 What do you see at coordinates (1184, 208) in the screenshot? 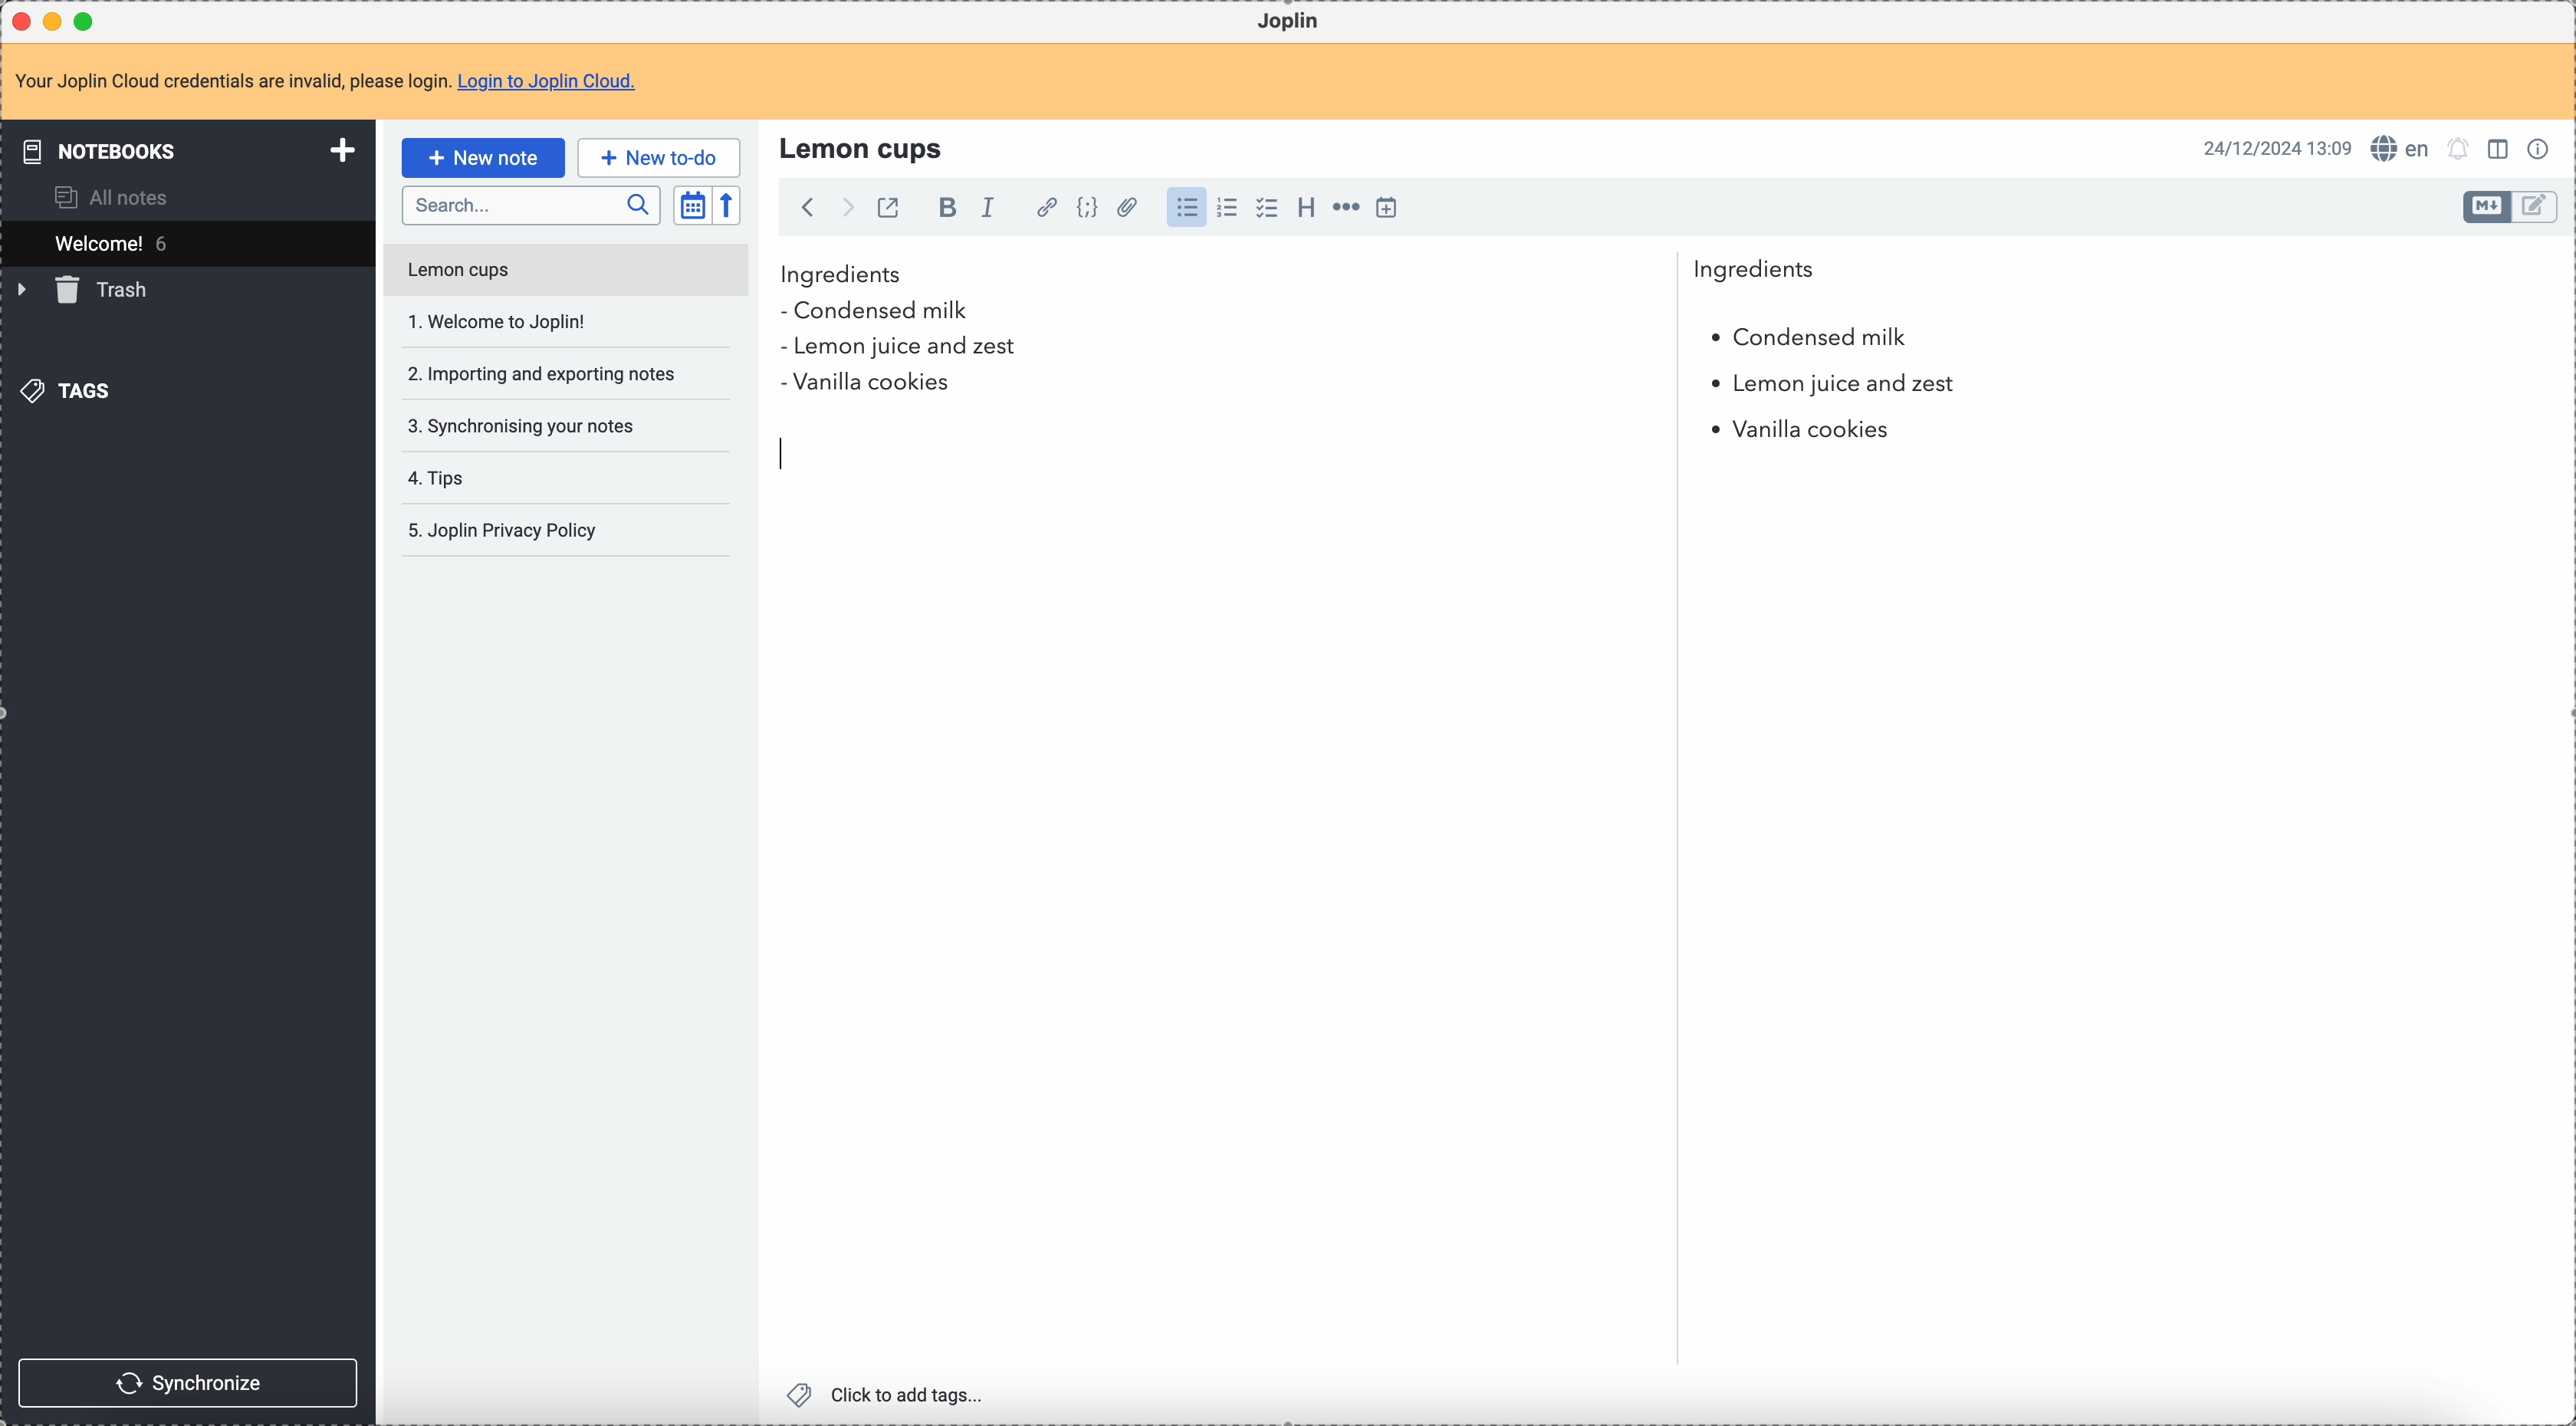
I see `bulleted list` at bounding box center [1184, 208].